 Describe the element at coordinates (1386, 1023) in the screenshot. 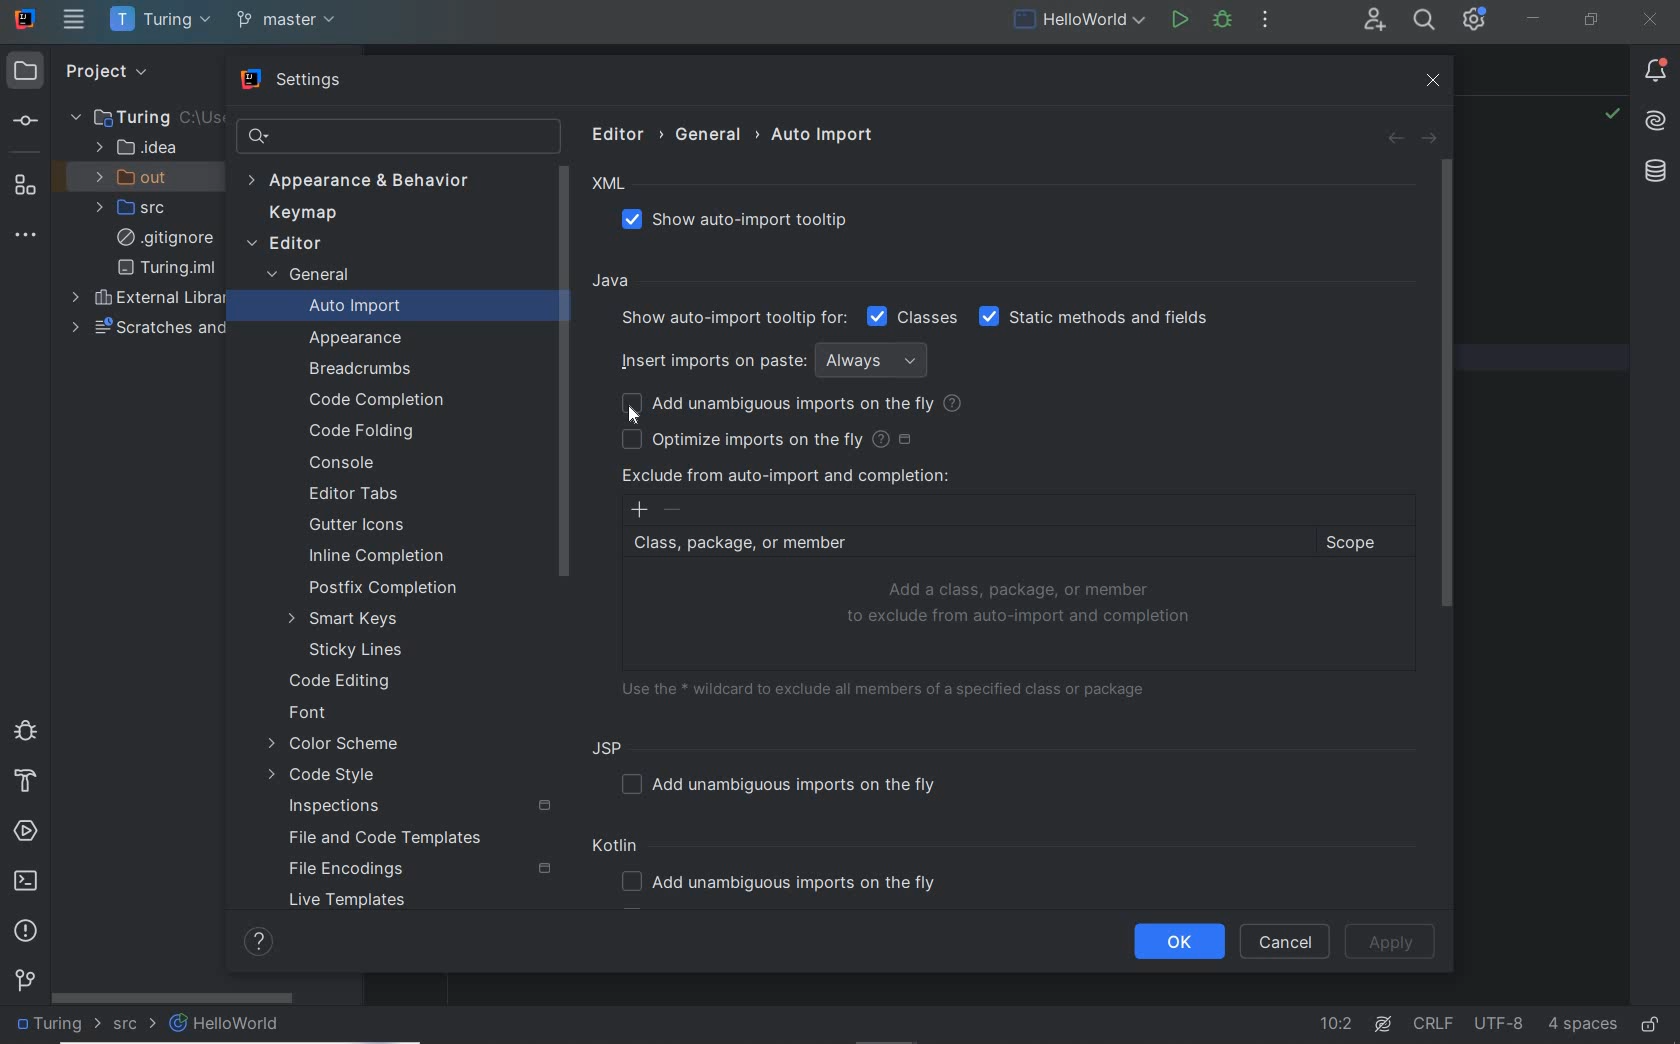

I see `AI Assistant` at that location.